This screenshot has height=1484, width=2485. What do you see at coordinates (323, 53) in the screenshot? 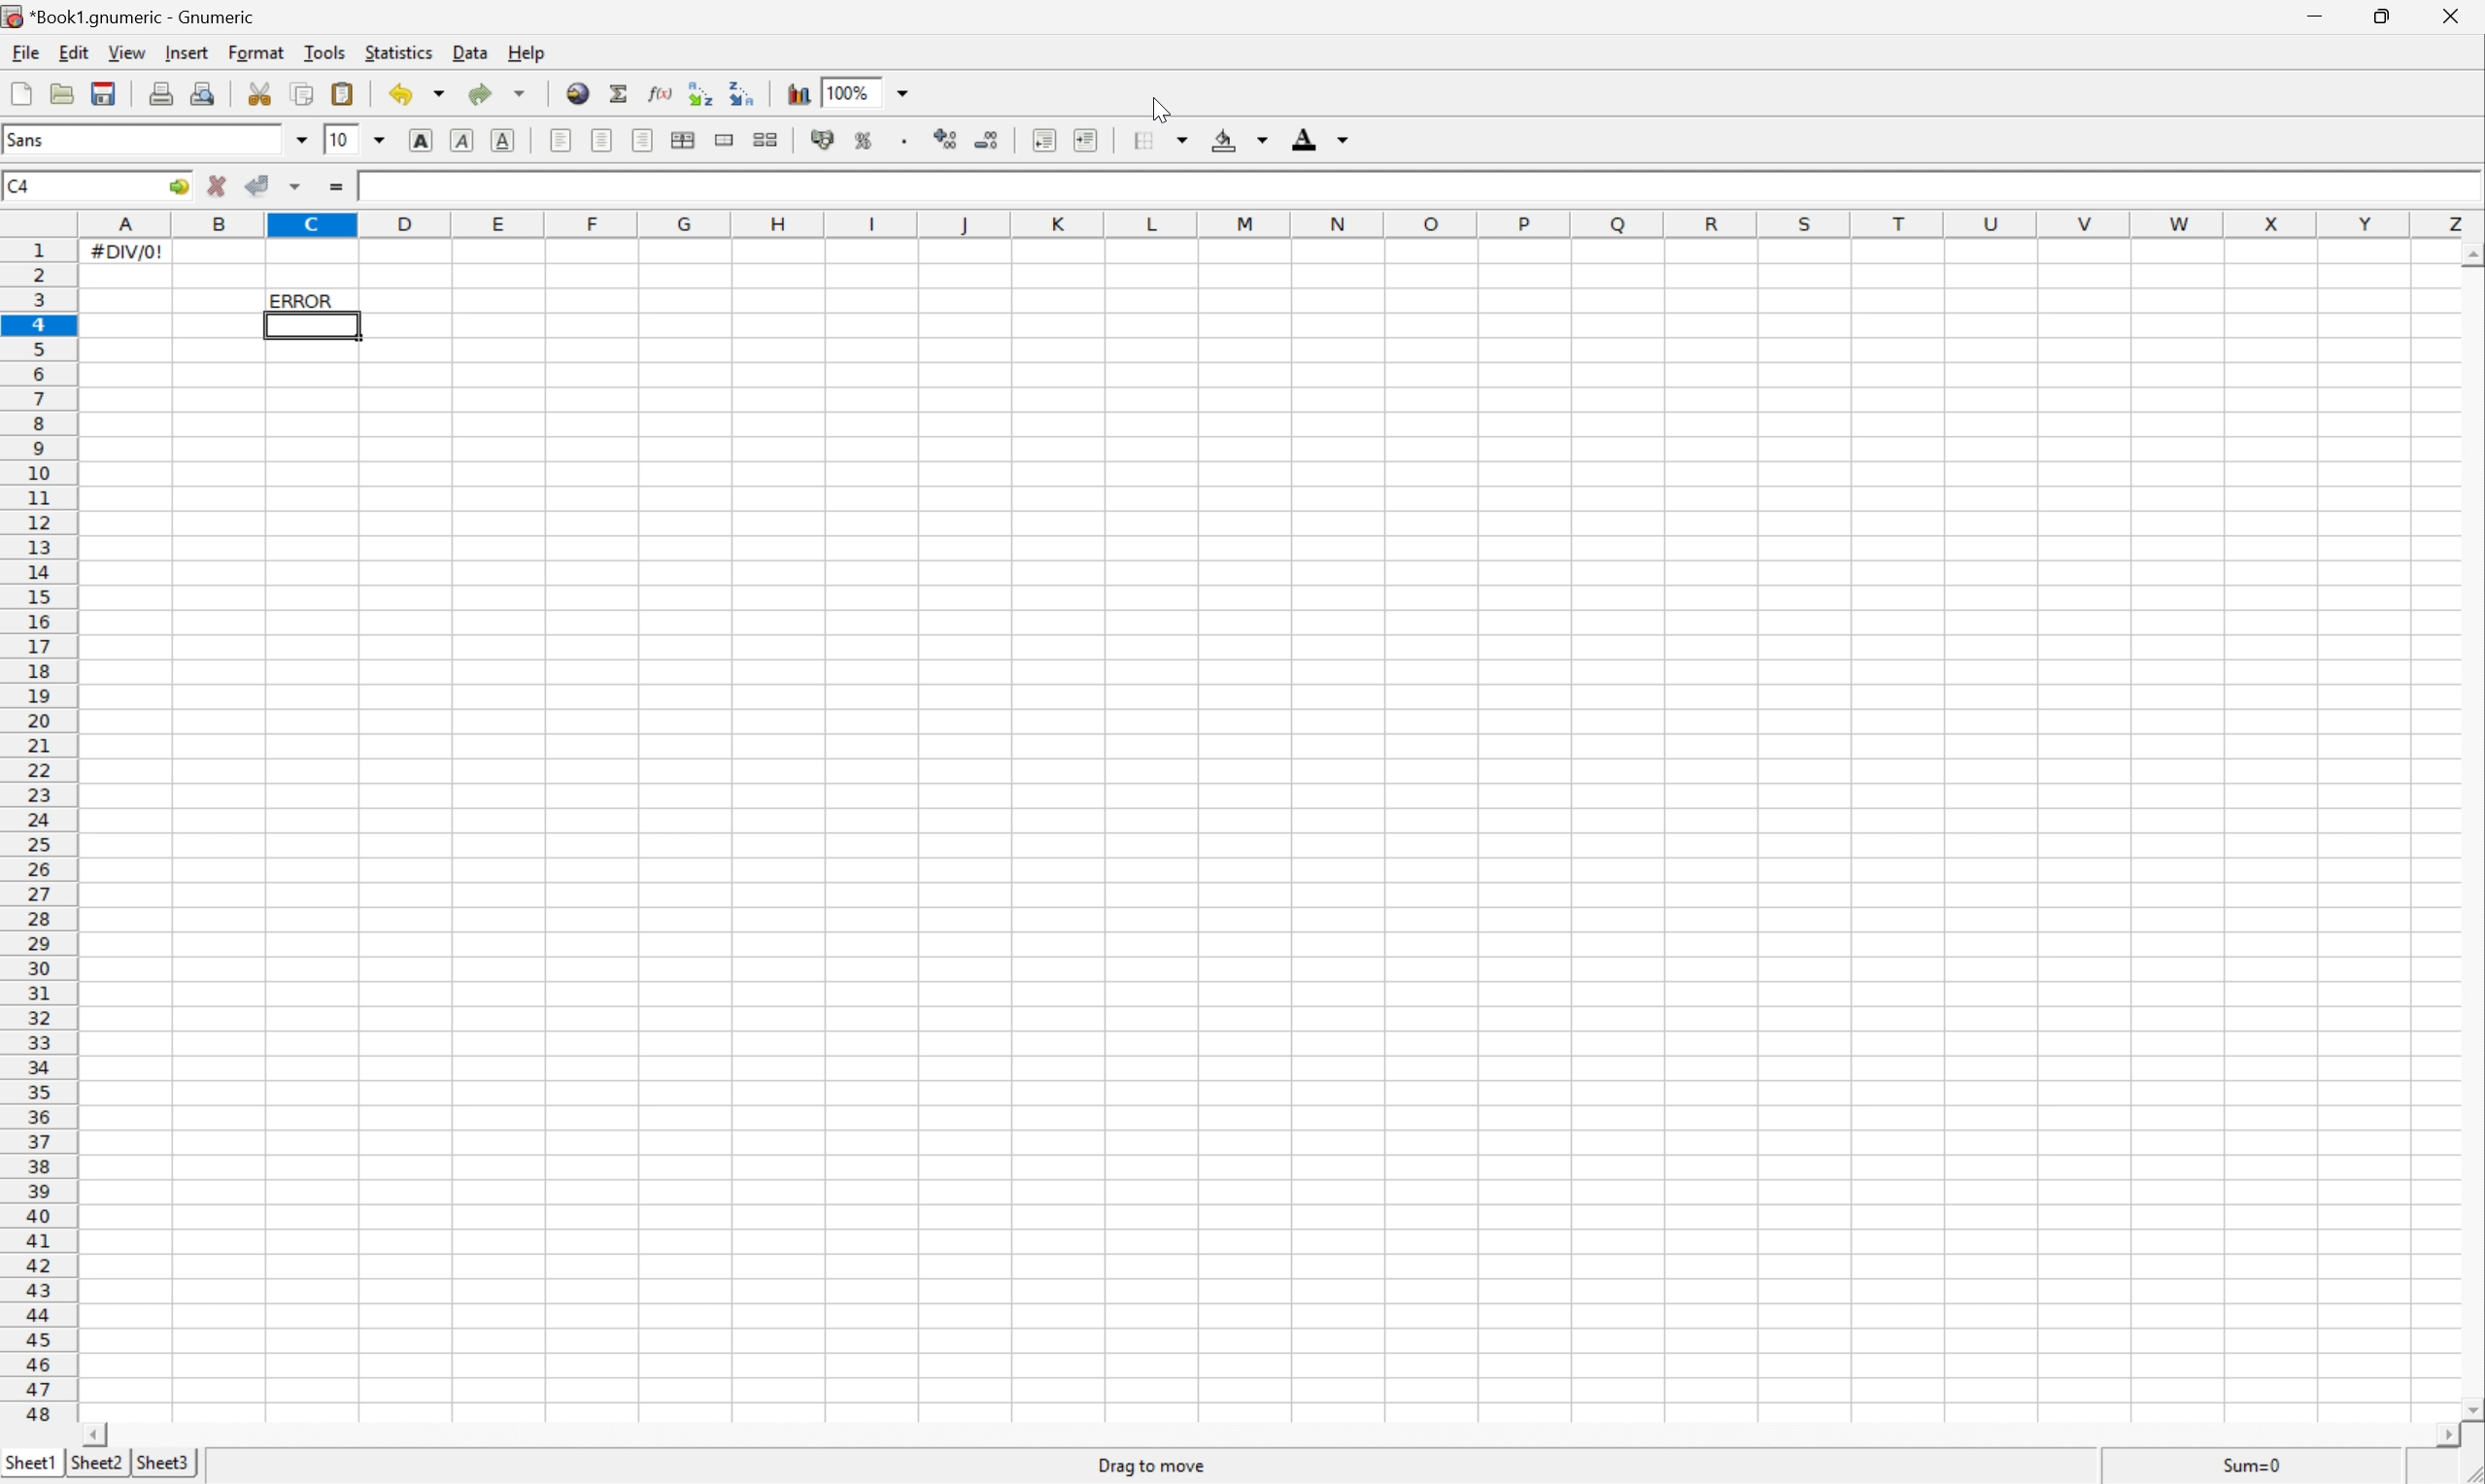
I see `Tools` at bounding box center [323, 53].